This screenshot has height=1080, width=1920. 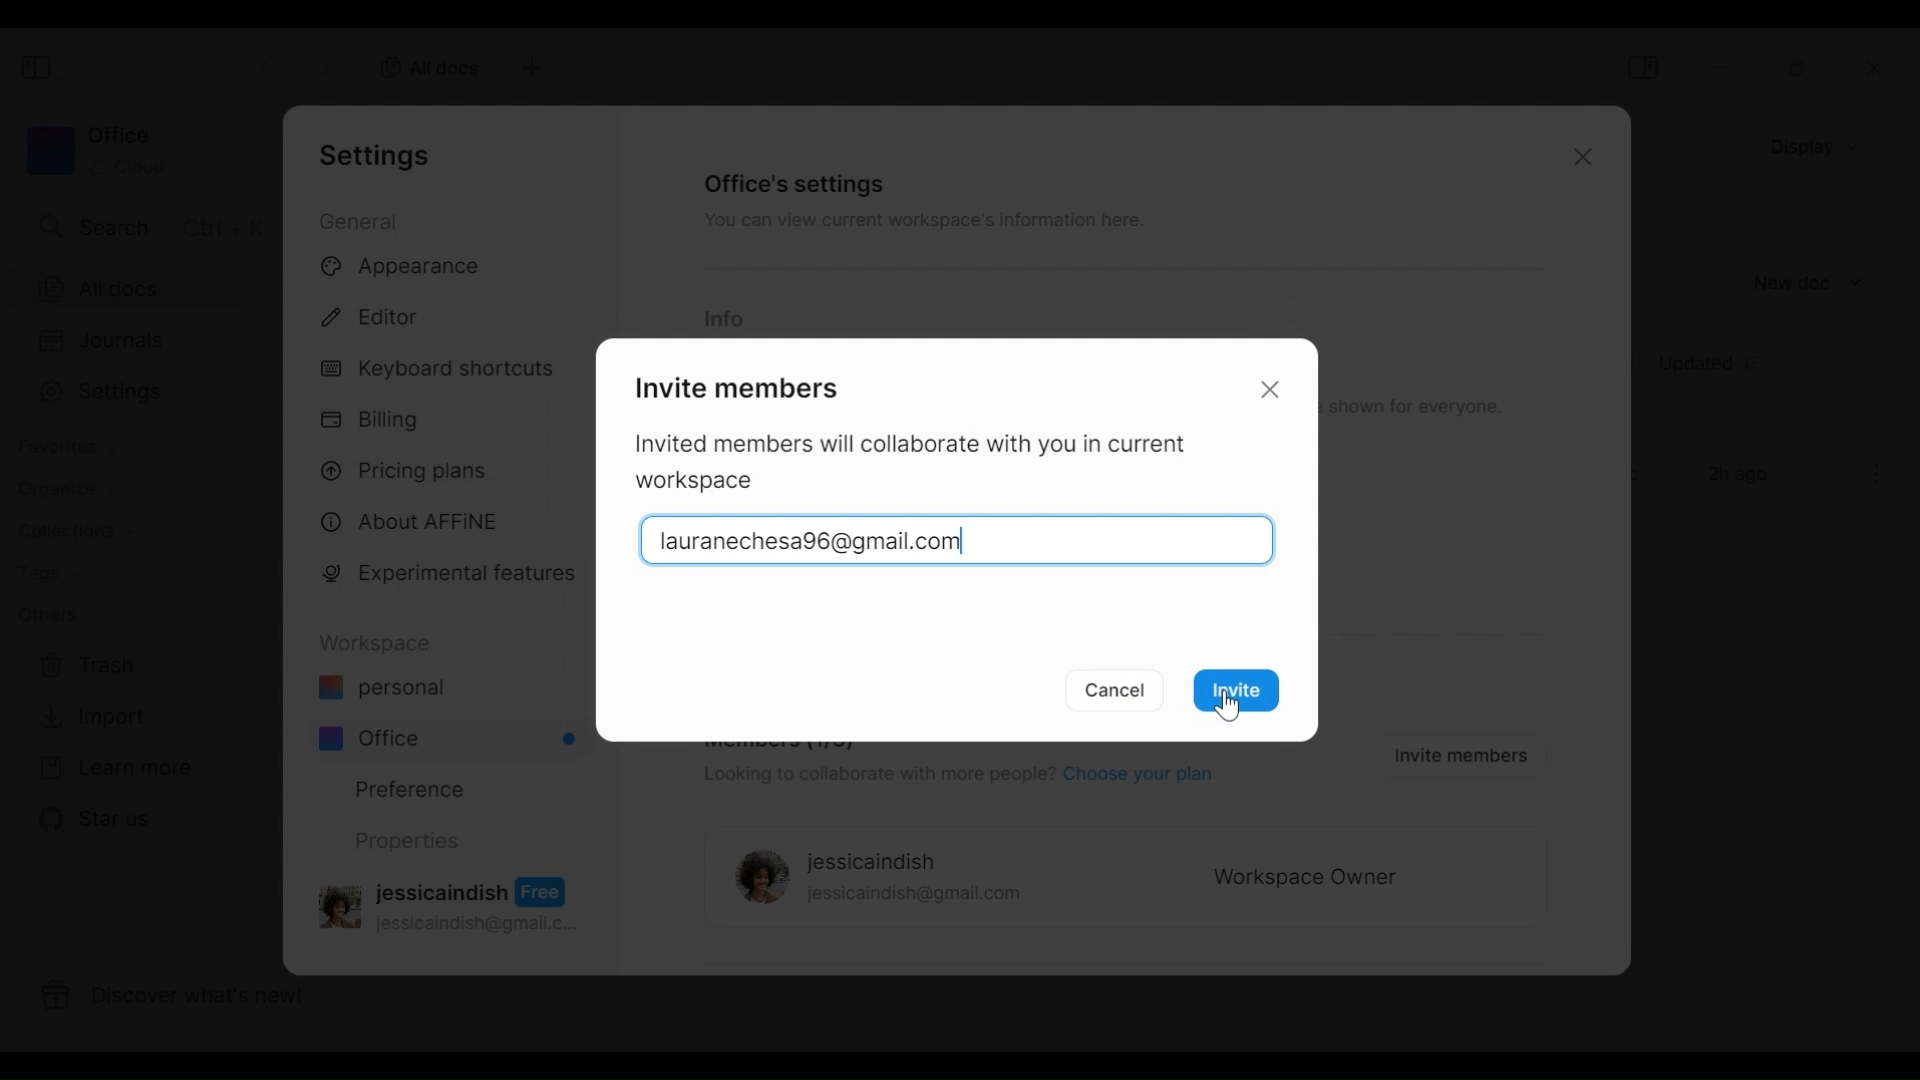 What do you see at coordinates (1117, 690) in the screenshot?
I see `cancel` at bounding box center [1117, 690].